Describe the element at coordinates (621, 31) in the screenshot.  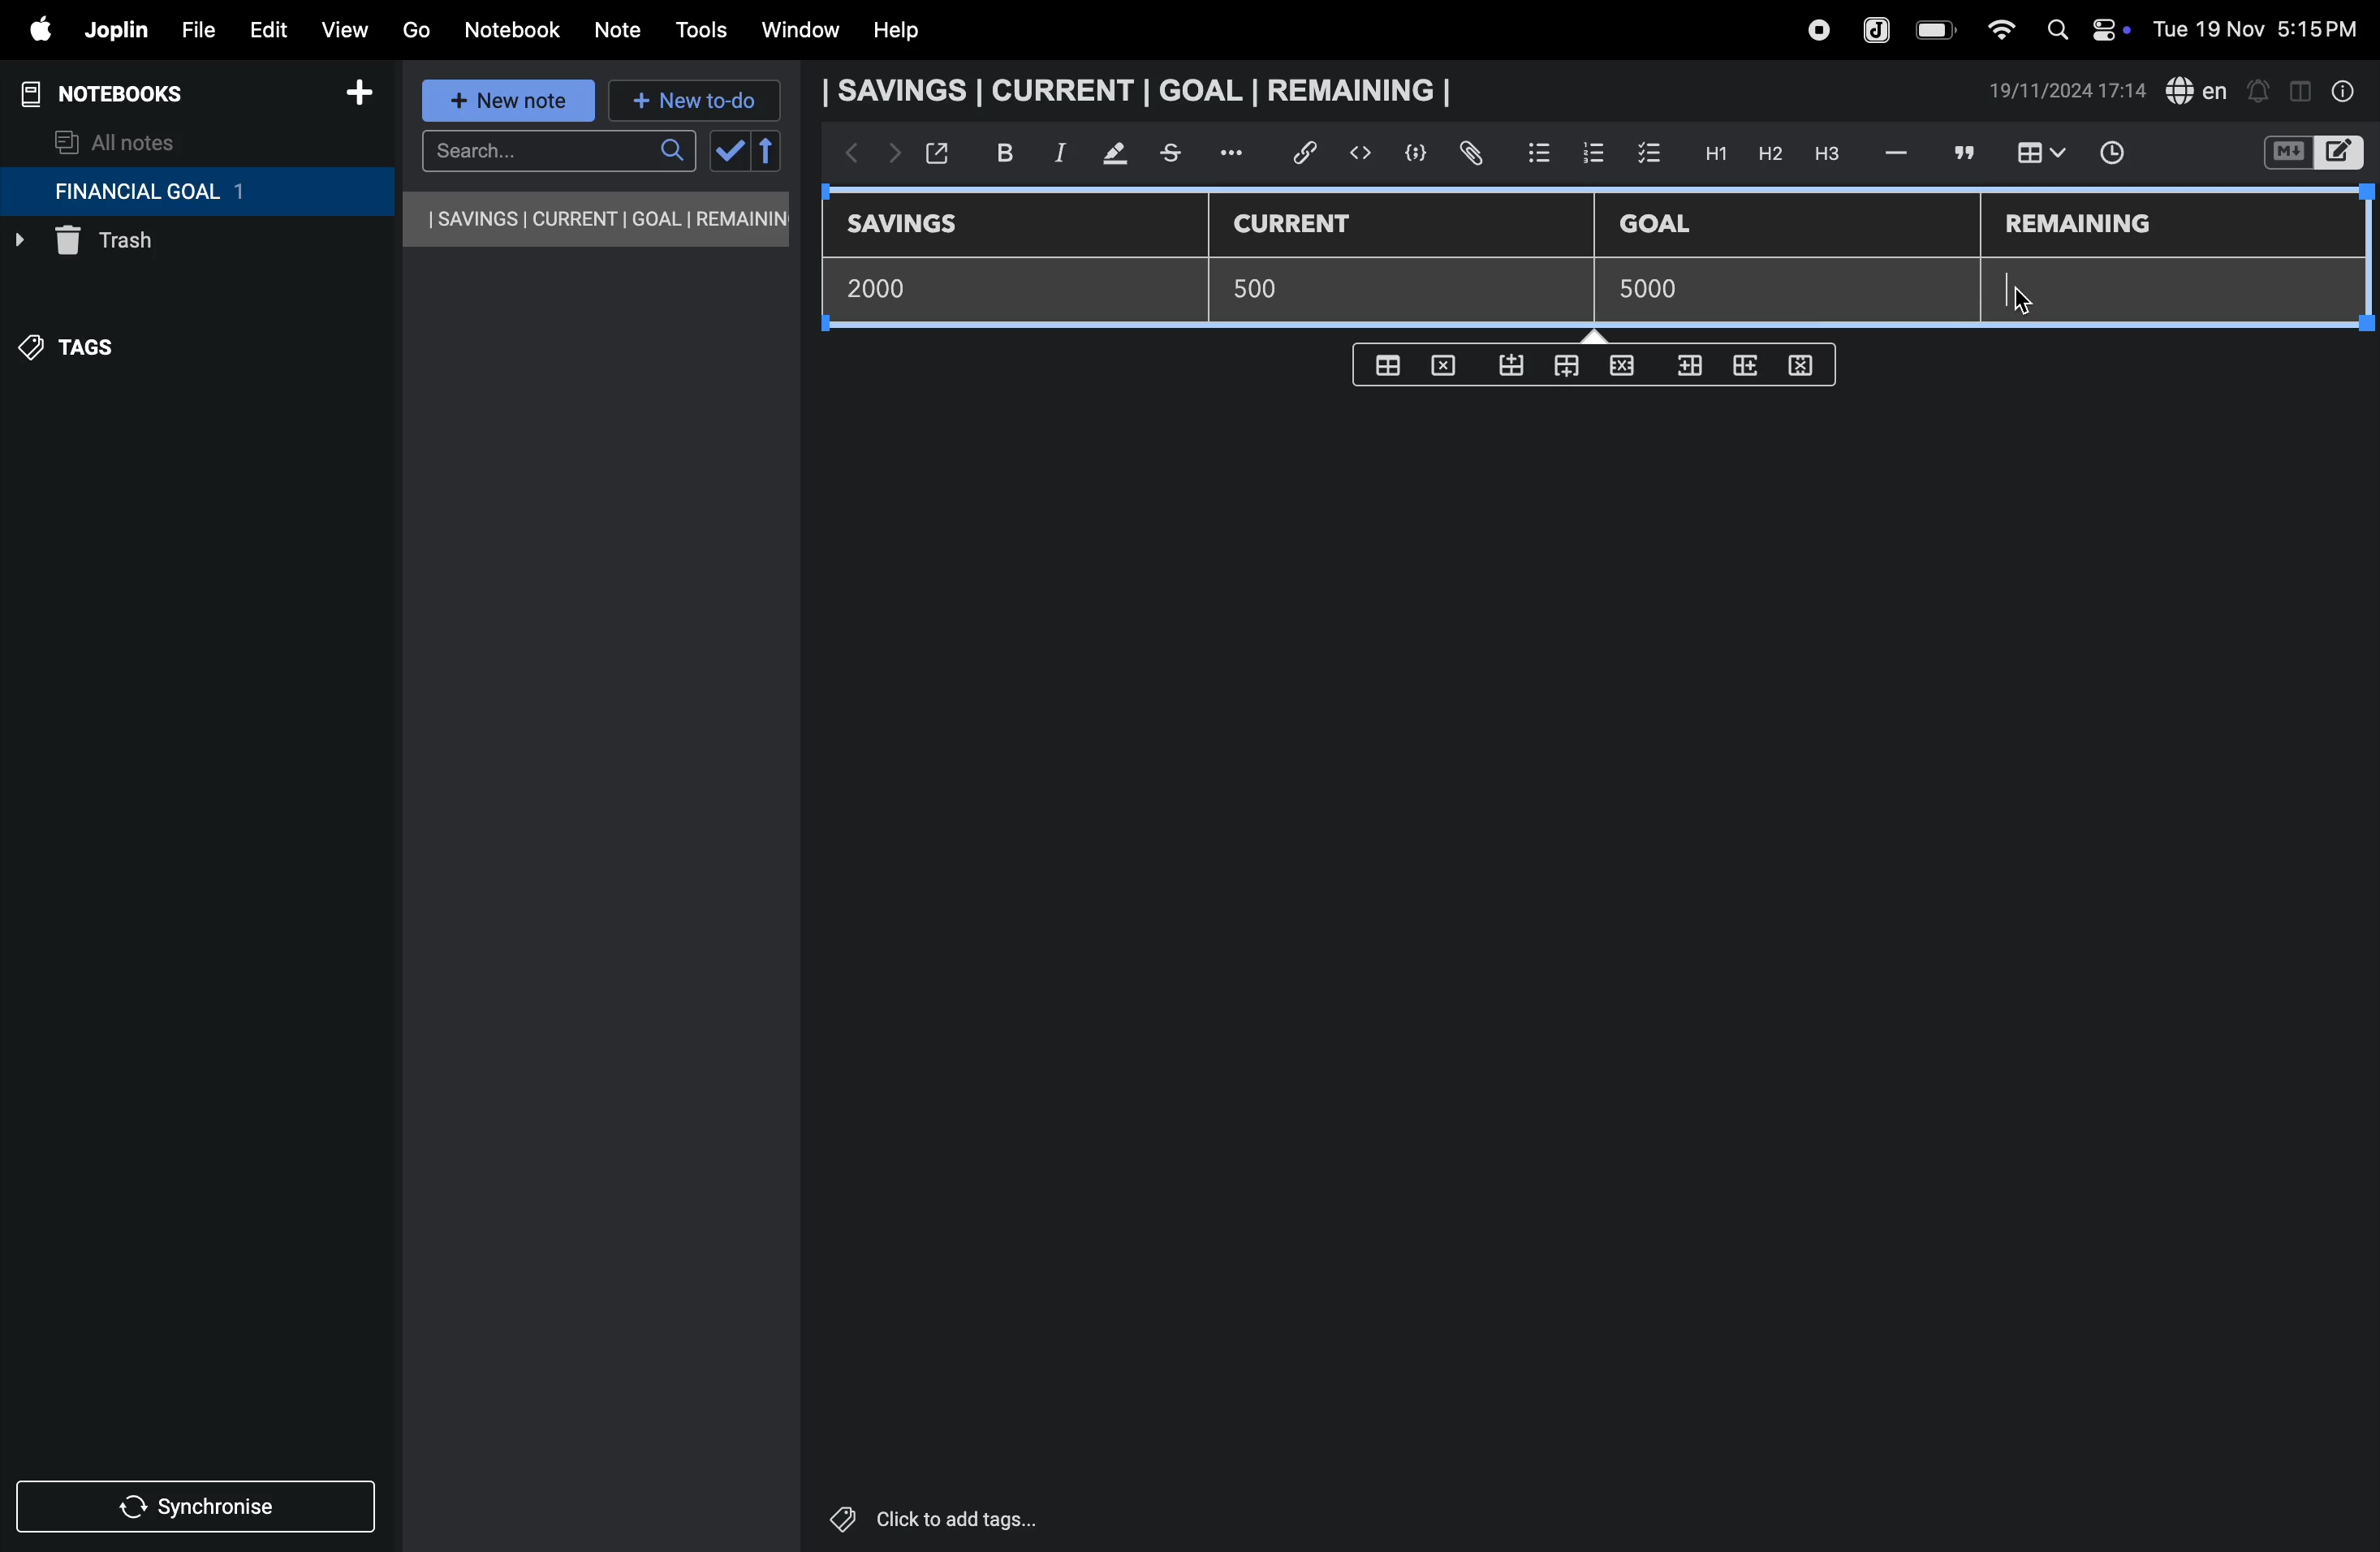
I see `note` at that location.